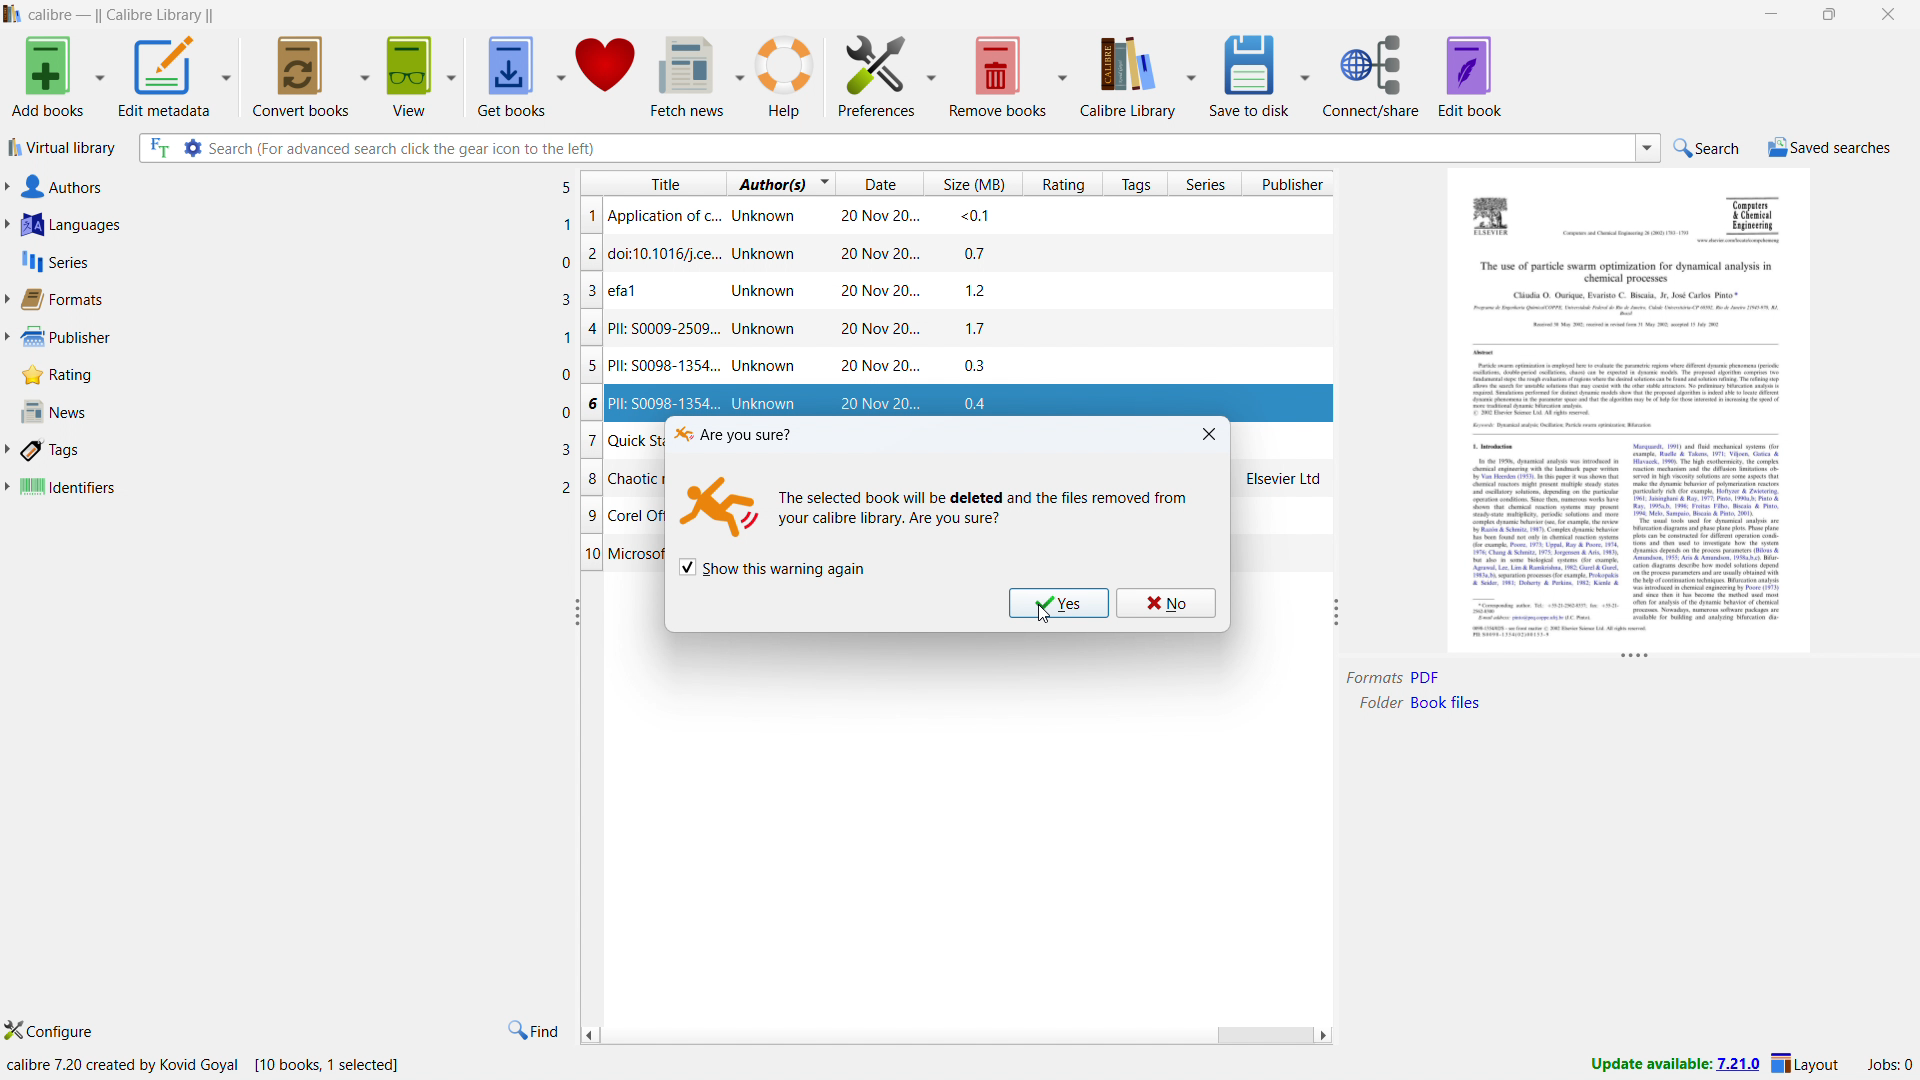 The height and width of the screenshot is (1080, 1920). Describe the element at coordinates (1738, 1066) in the screenshot. I see `7.21.0` at that location.